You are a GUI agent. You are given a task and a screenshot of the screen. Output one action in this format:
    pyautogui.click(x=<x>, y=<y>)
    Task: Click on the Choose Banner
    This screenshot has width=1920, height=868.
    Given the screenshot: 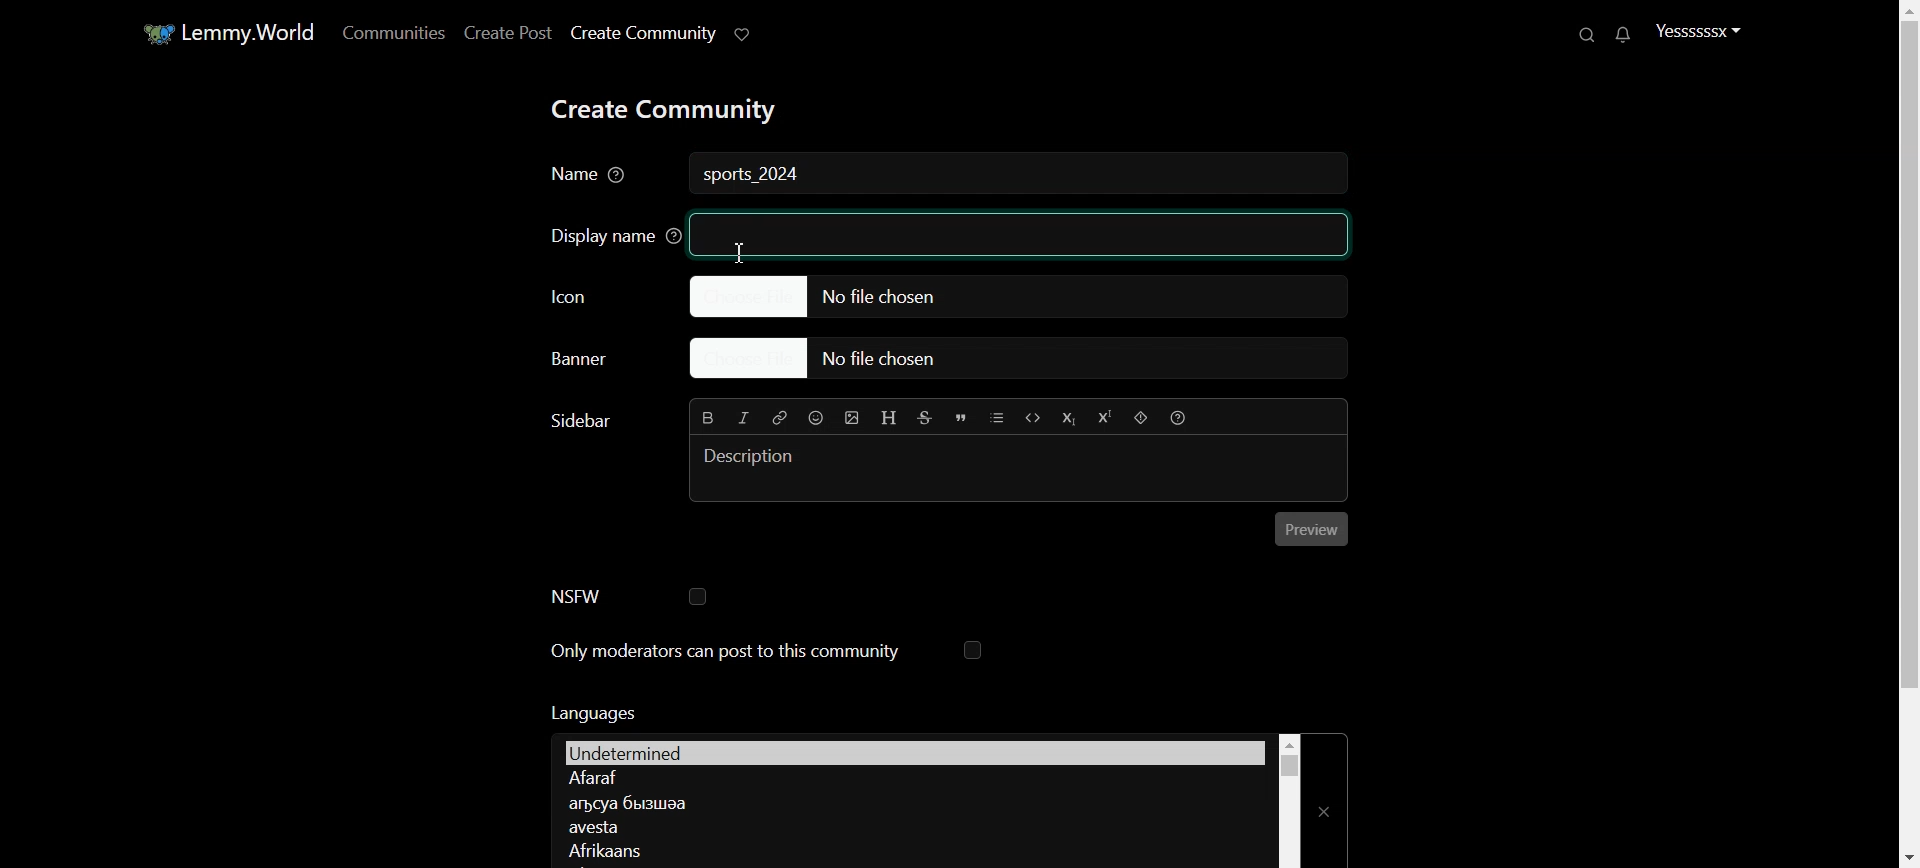 What is the action you would take?
    pyautogui.click(x=596, y=362)
    